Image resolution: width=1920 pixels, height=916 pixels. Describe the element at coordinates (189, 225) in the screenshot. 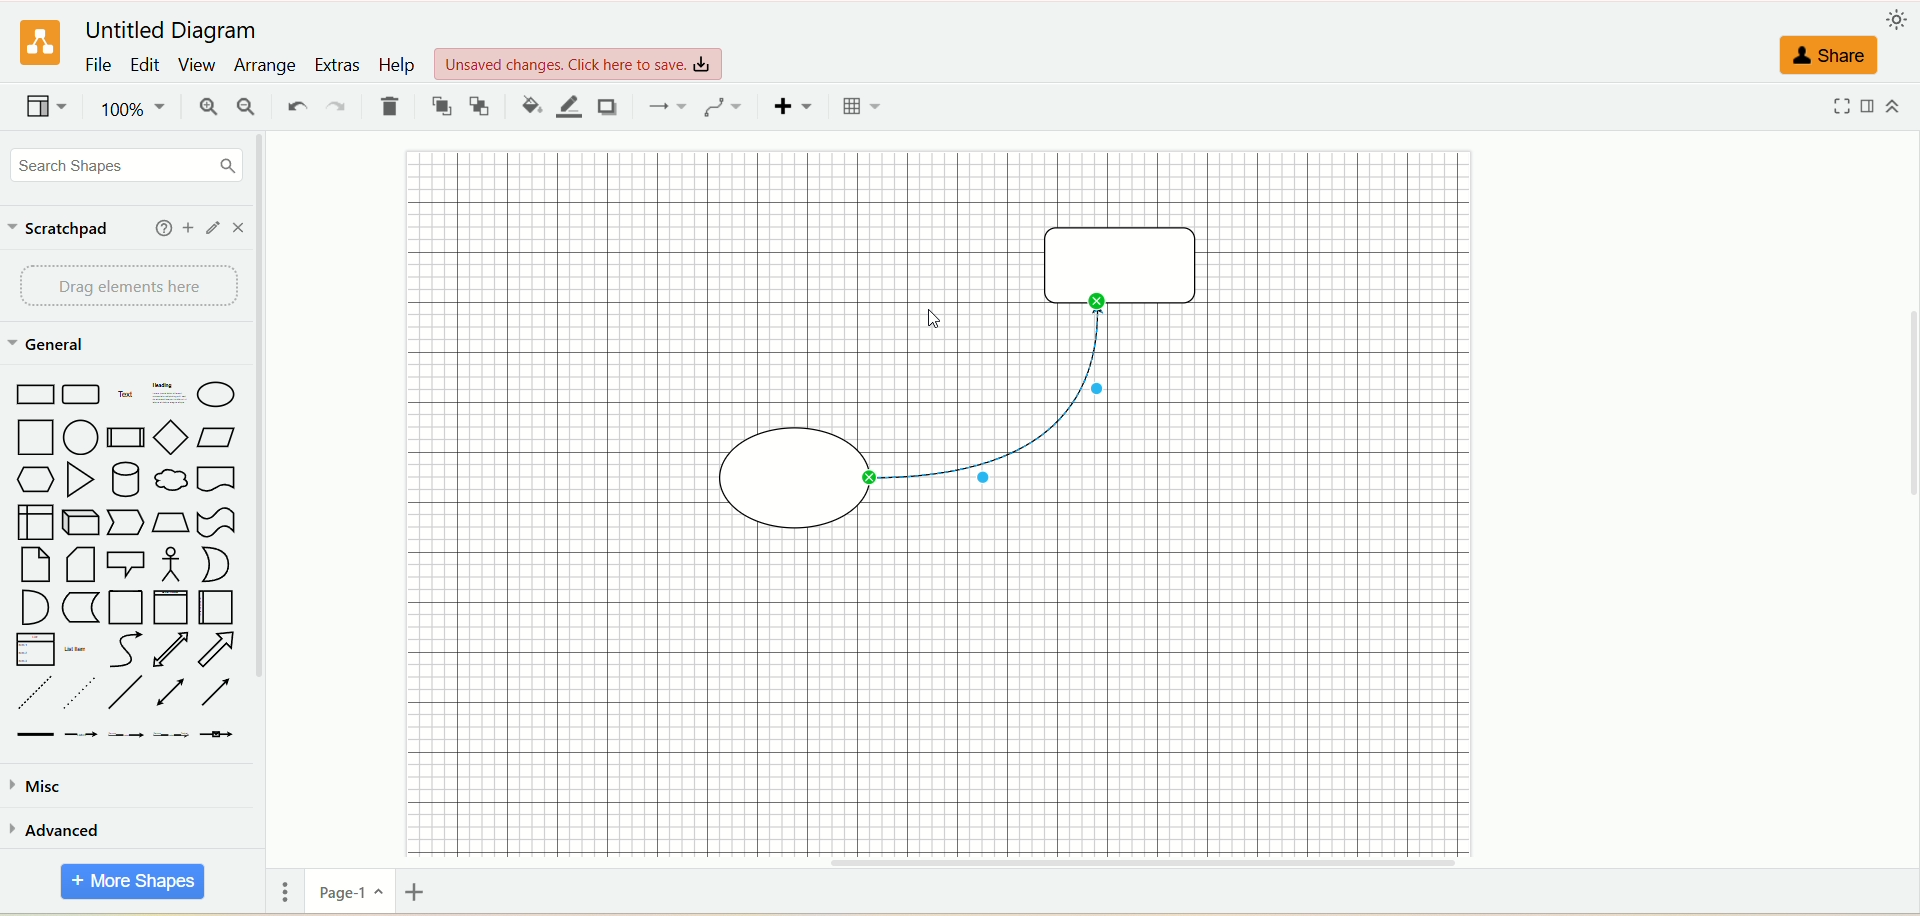

I see `add` at that location.